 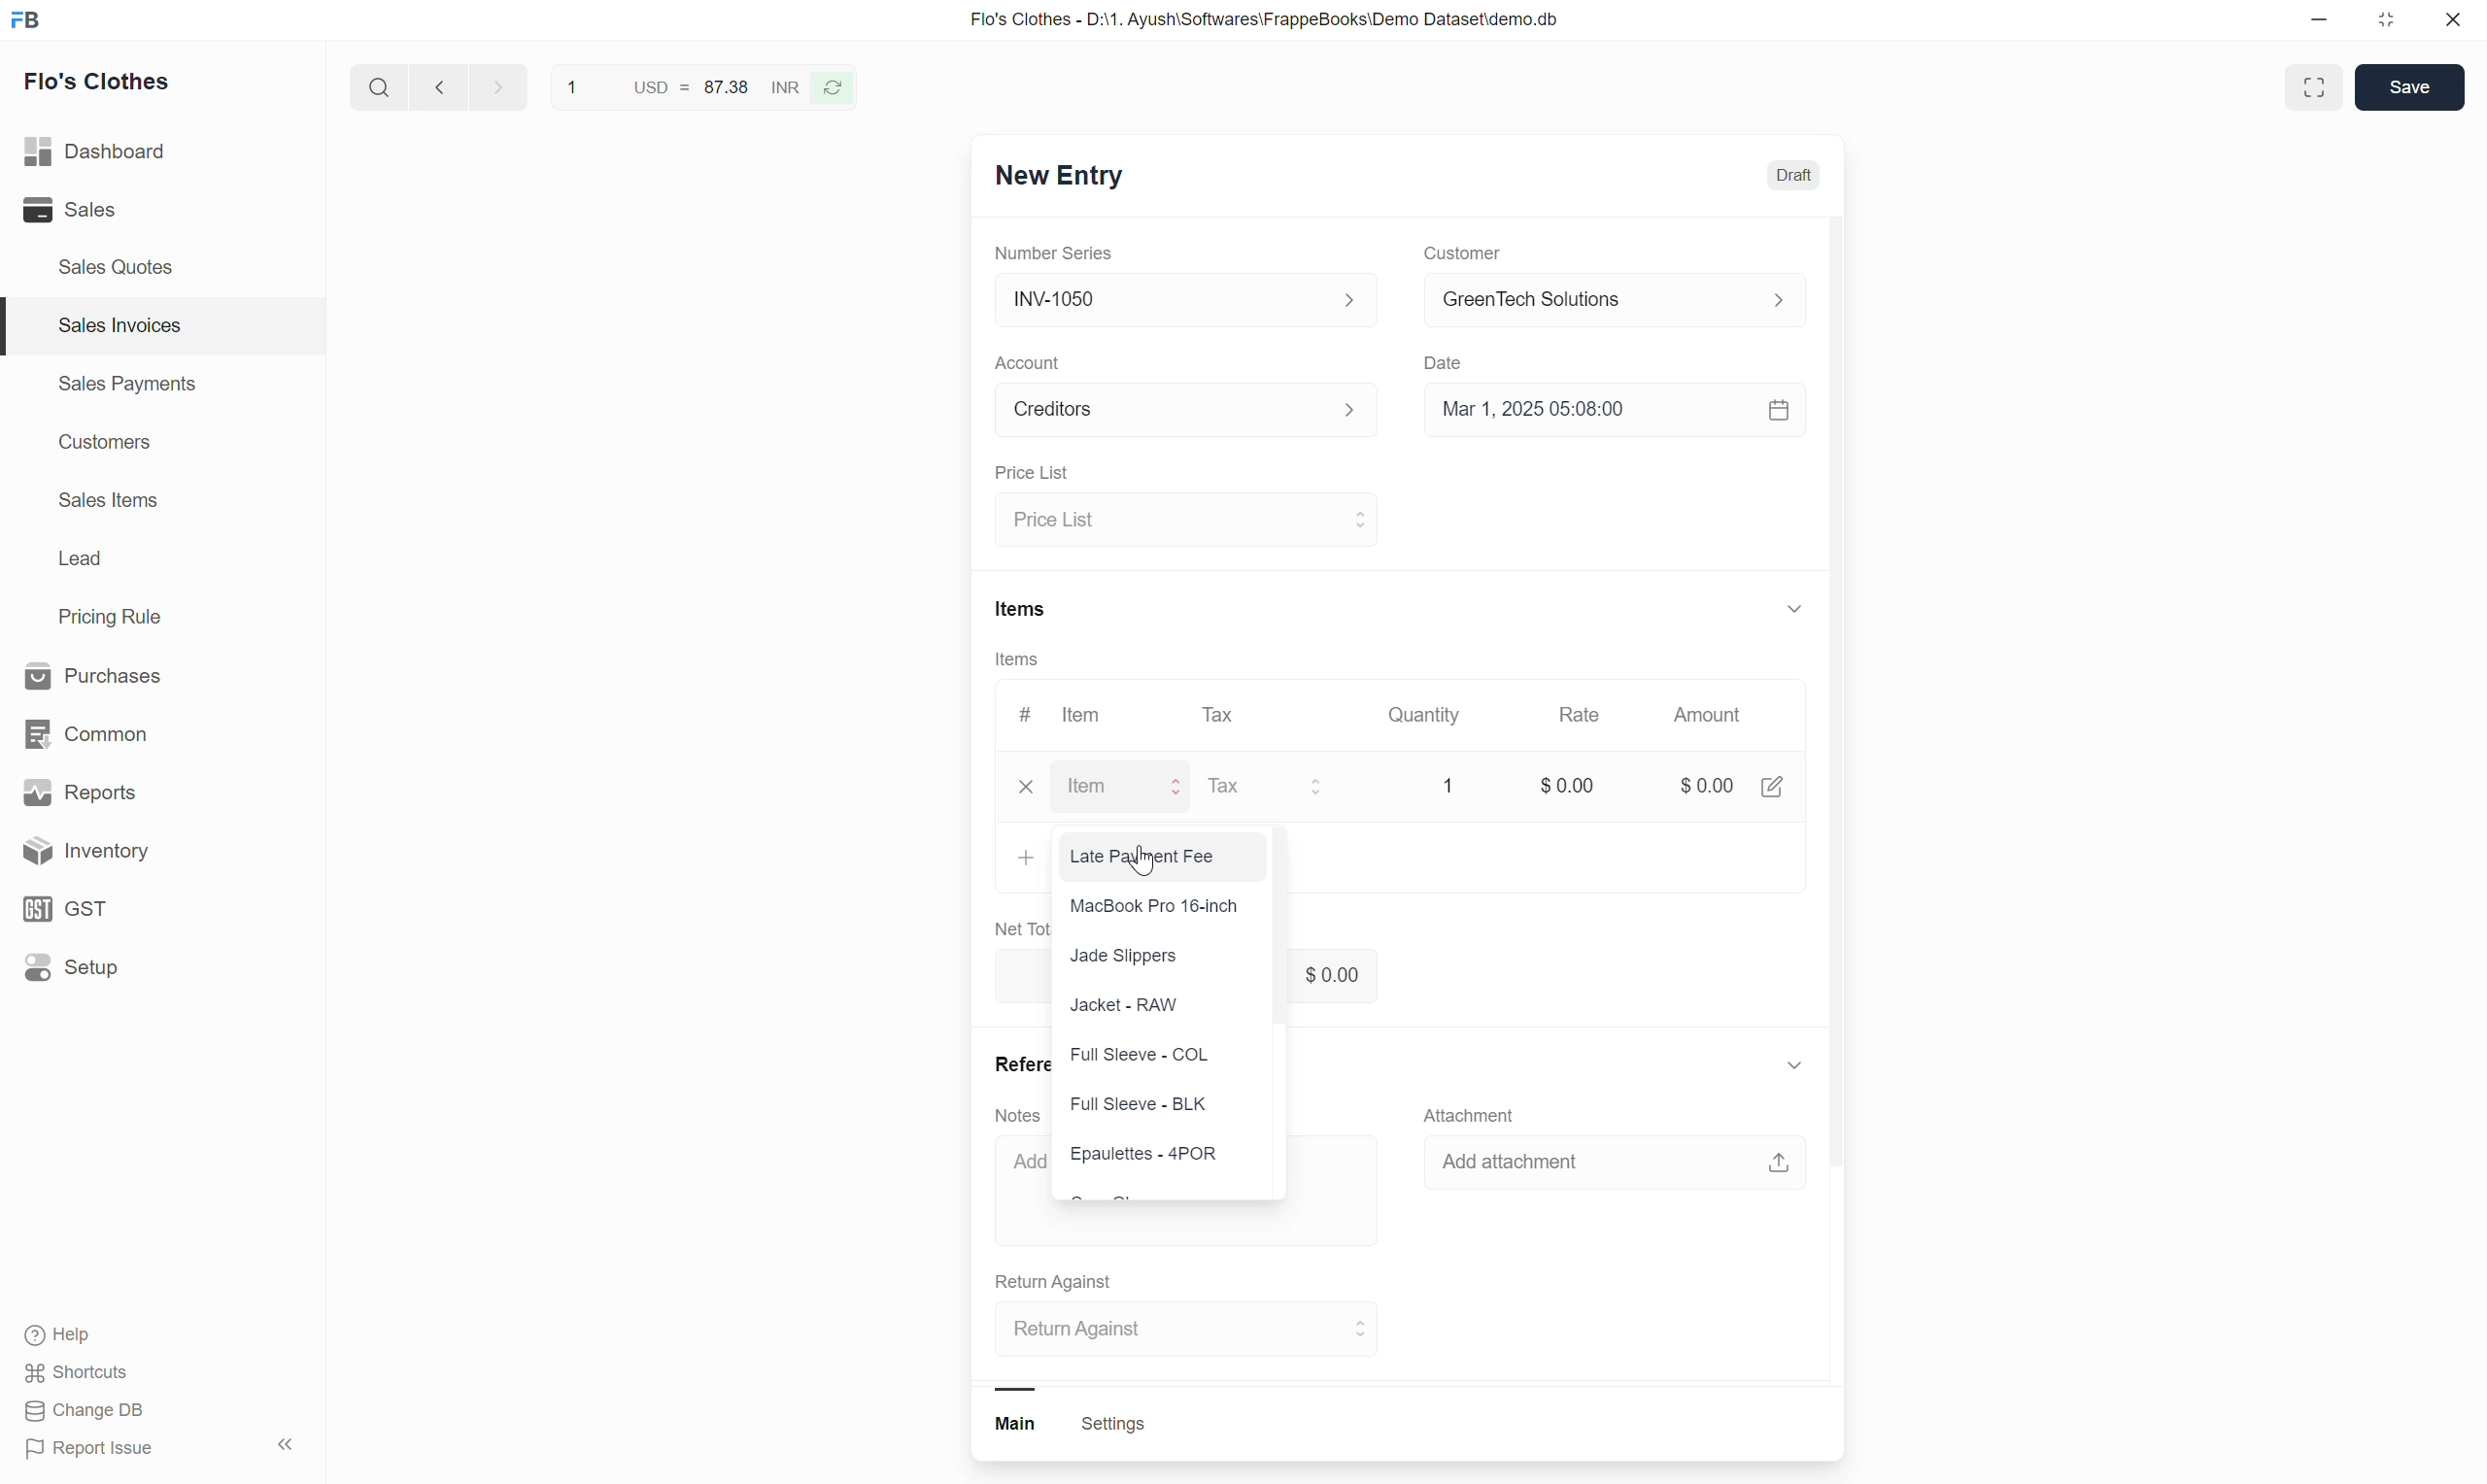 I want to click on New Entry, so click(x=1075, y=177).